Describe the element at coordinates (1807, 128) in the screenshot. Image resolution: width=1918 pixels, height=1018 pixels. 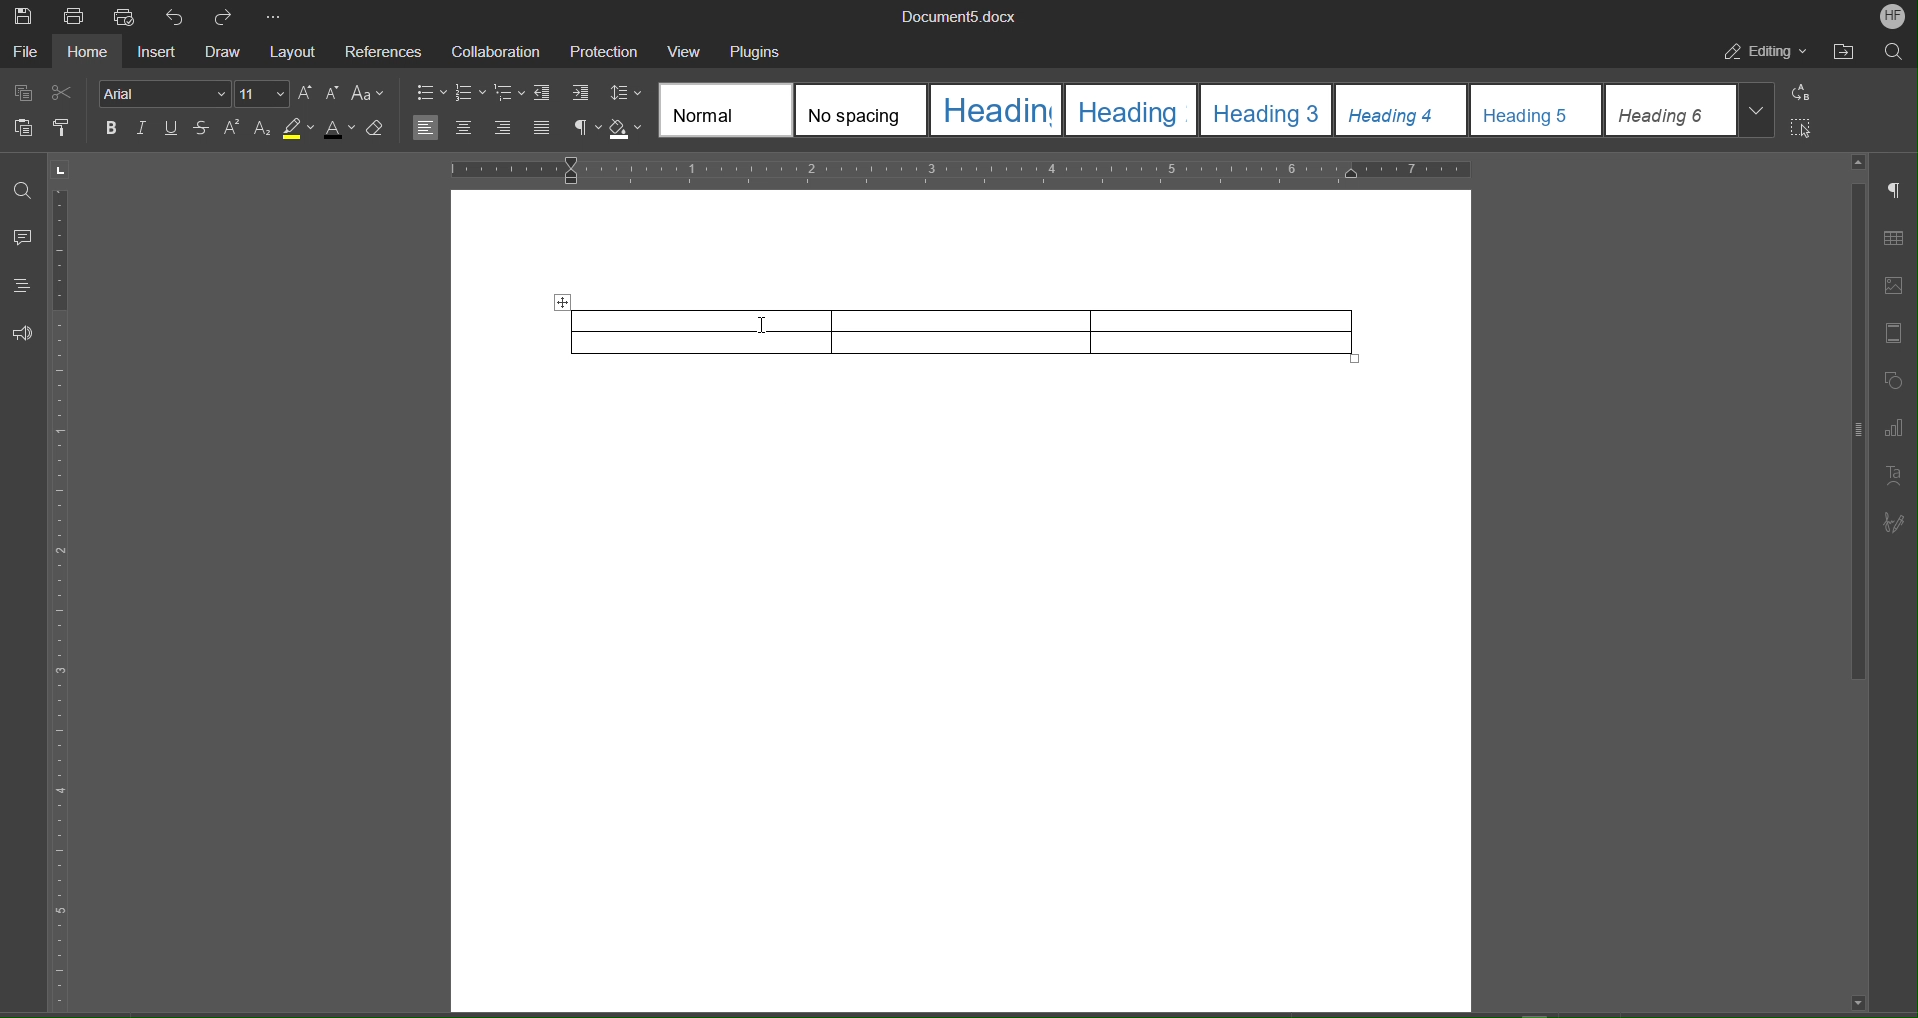
I see `Select All` at that location.